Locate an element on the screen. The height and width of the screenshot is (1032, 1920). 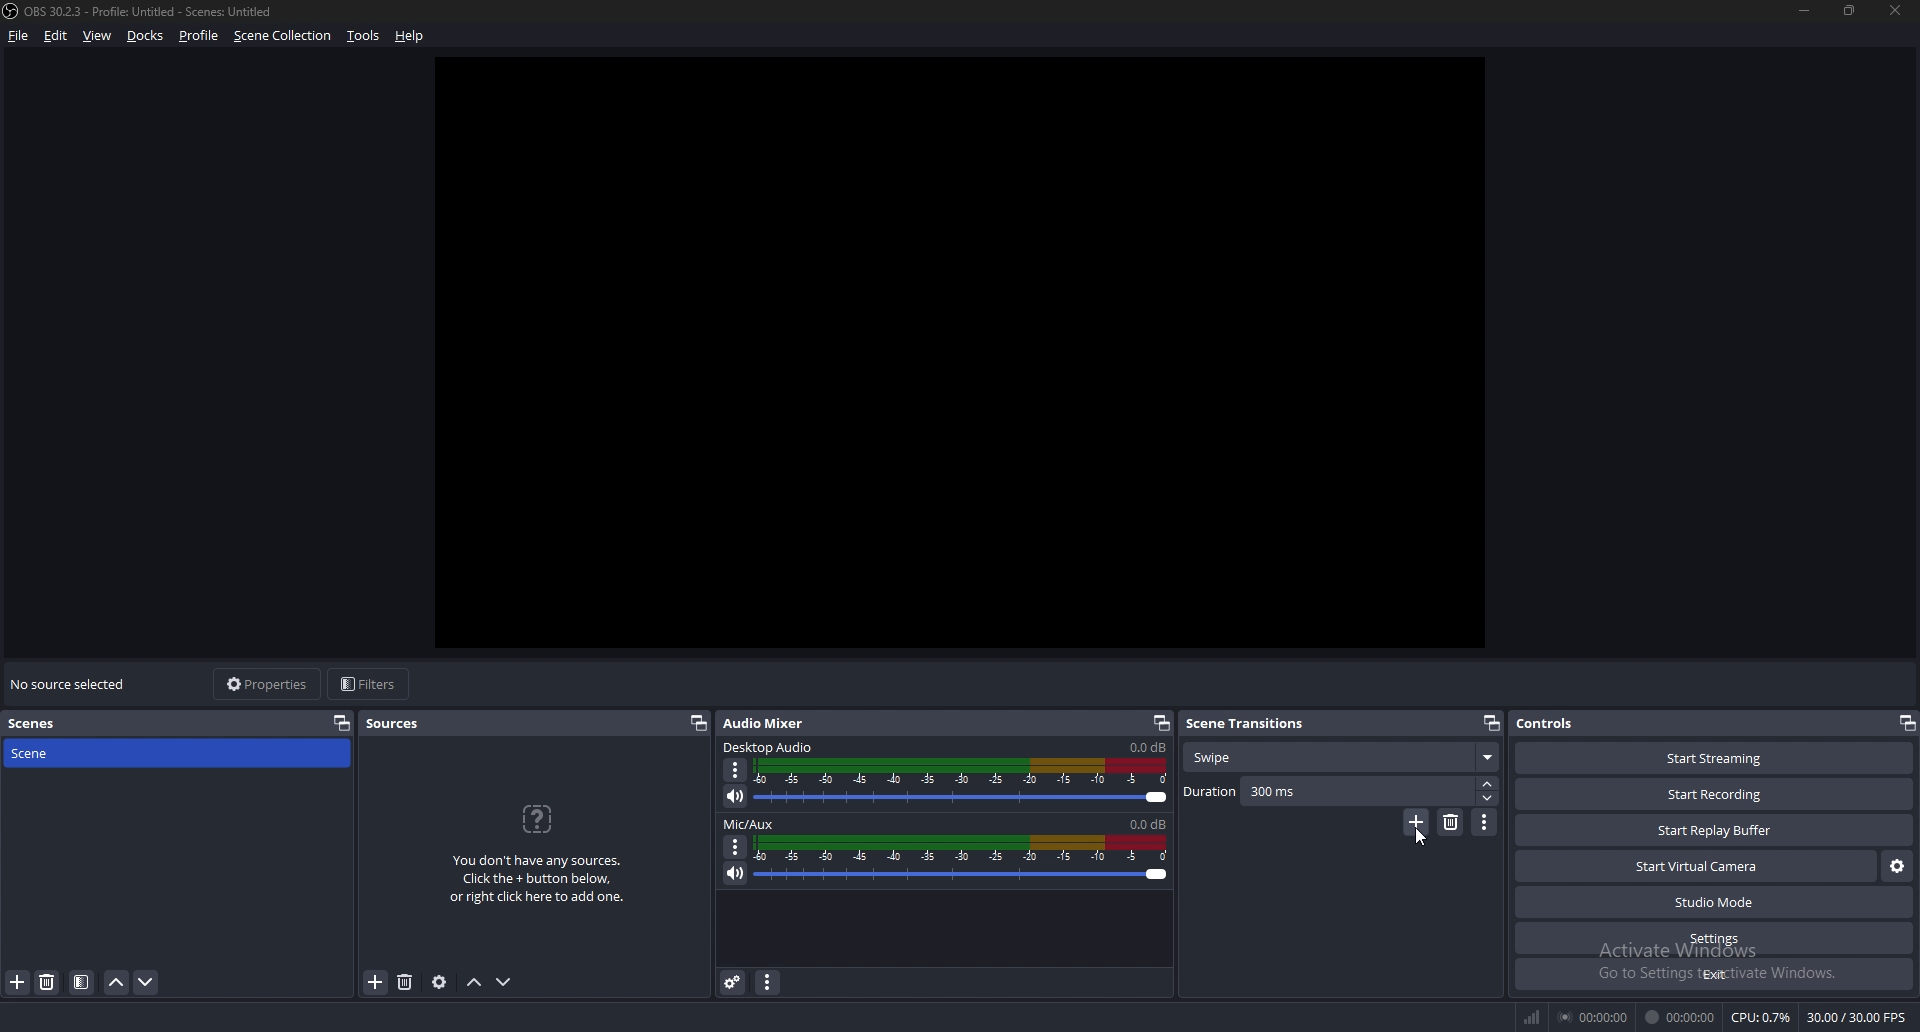
move up is located at coordinates (474, 983).